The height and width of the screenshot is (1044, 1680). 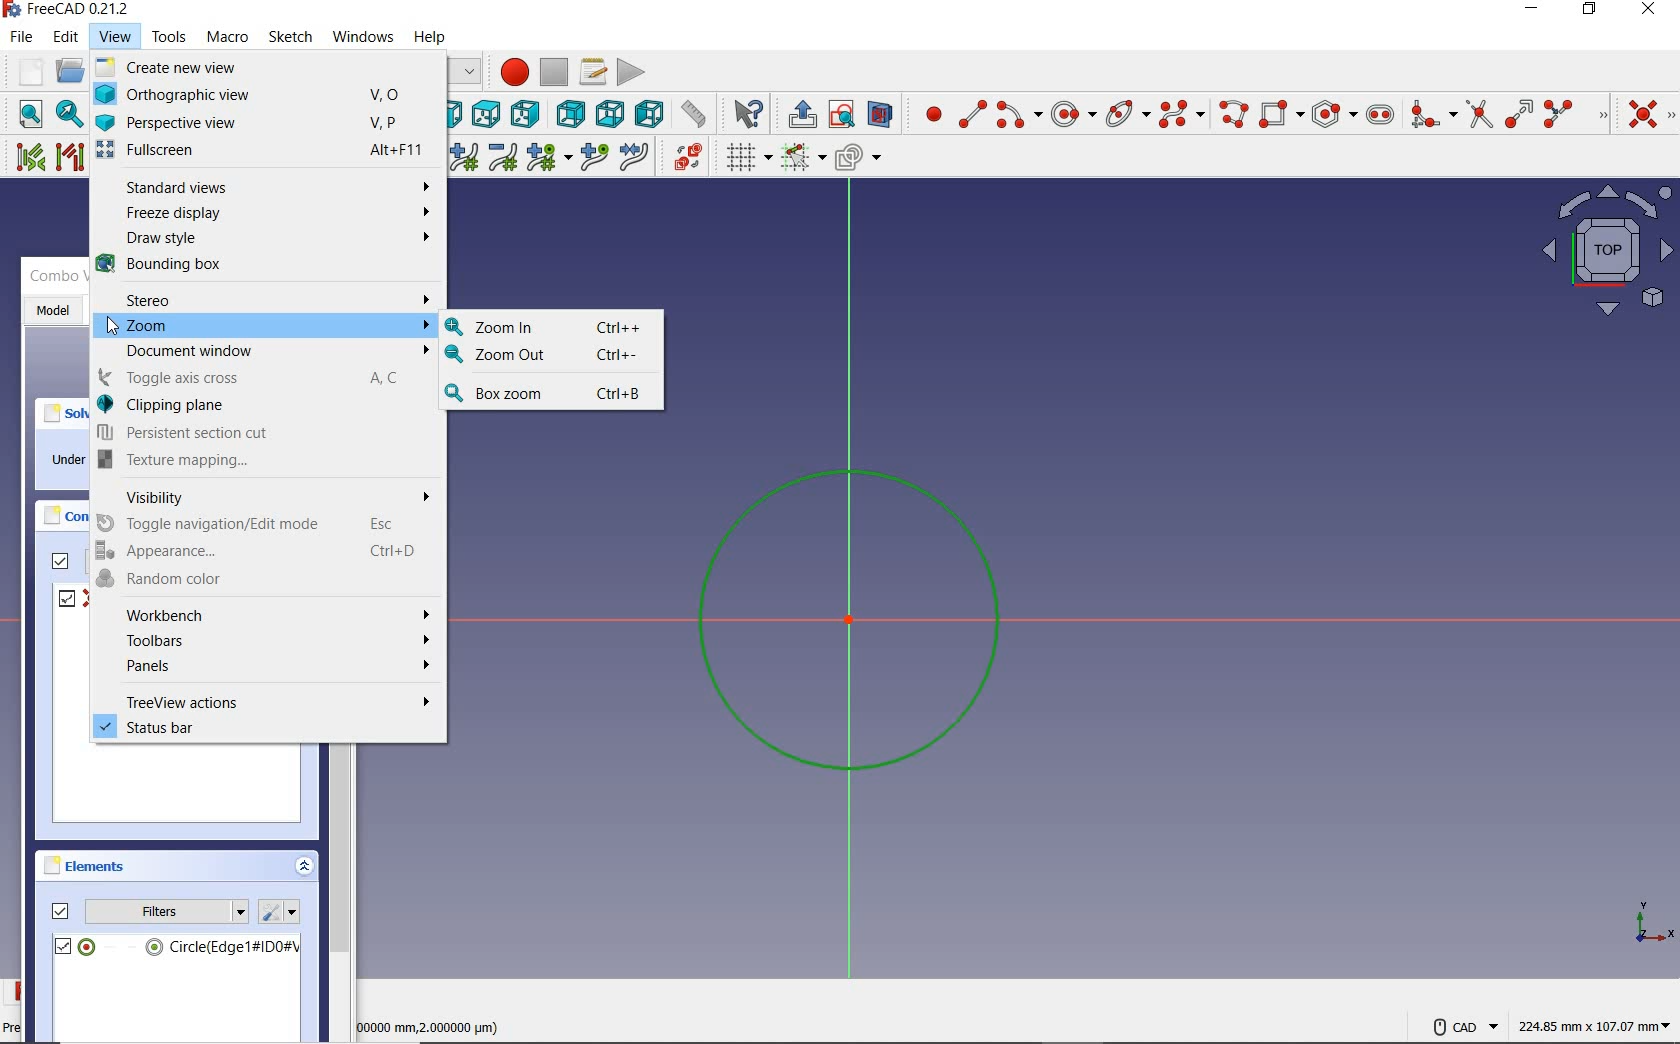 I want to click on cursor, so click(x=116, y=327).